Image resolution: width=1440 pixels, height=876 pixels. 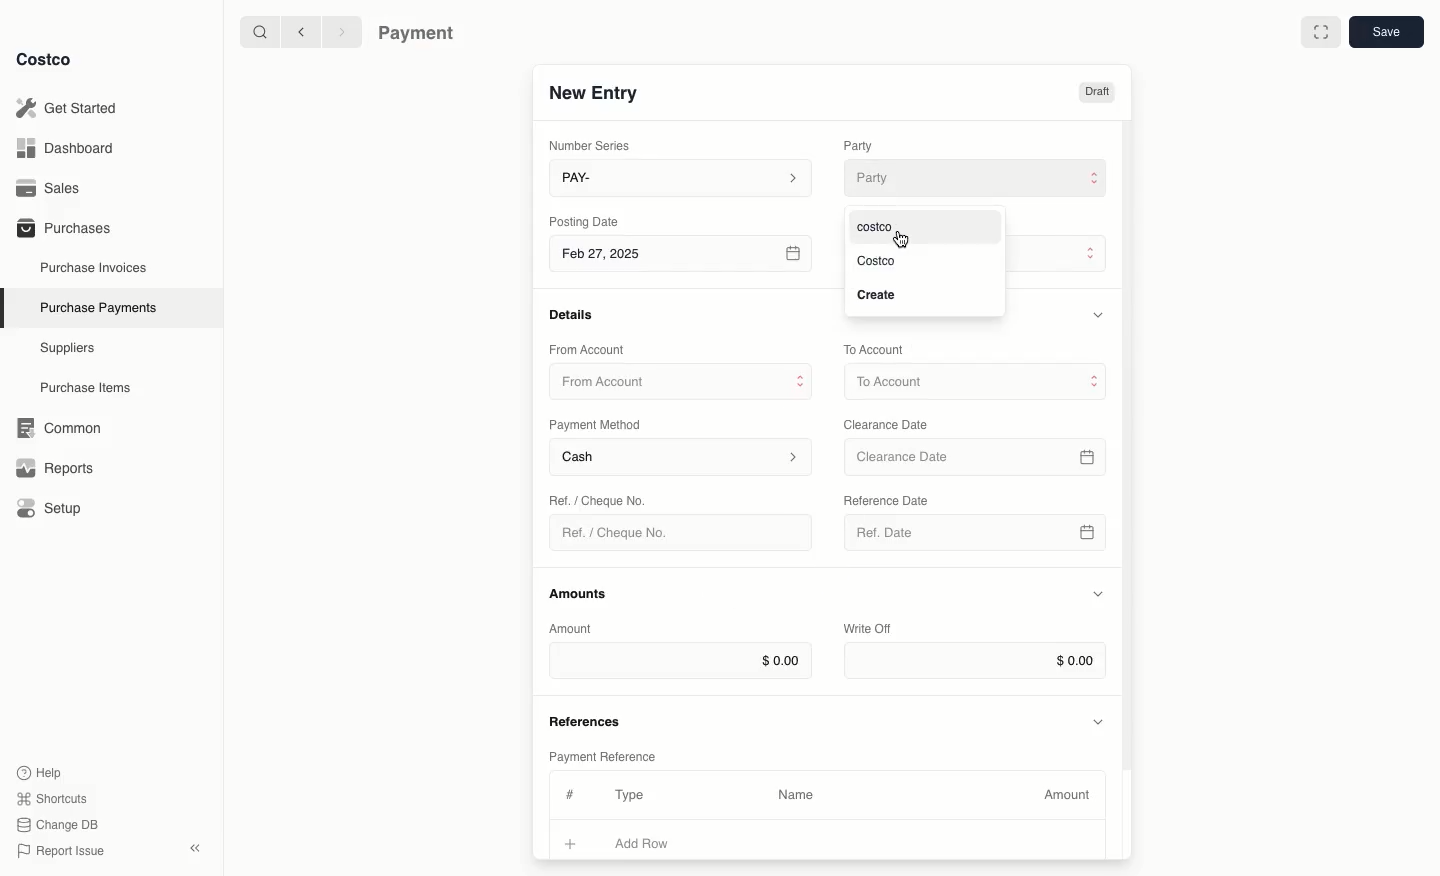 What do you see at coordinates (43, 59) in the screenshot?
I see `Costco` at bounding box center [43, 59].